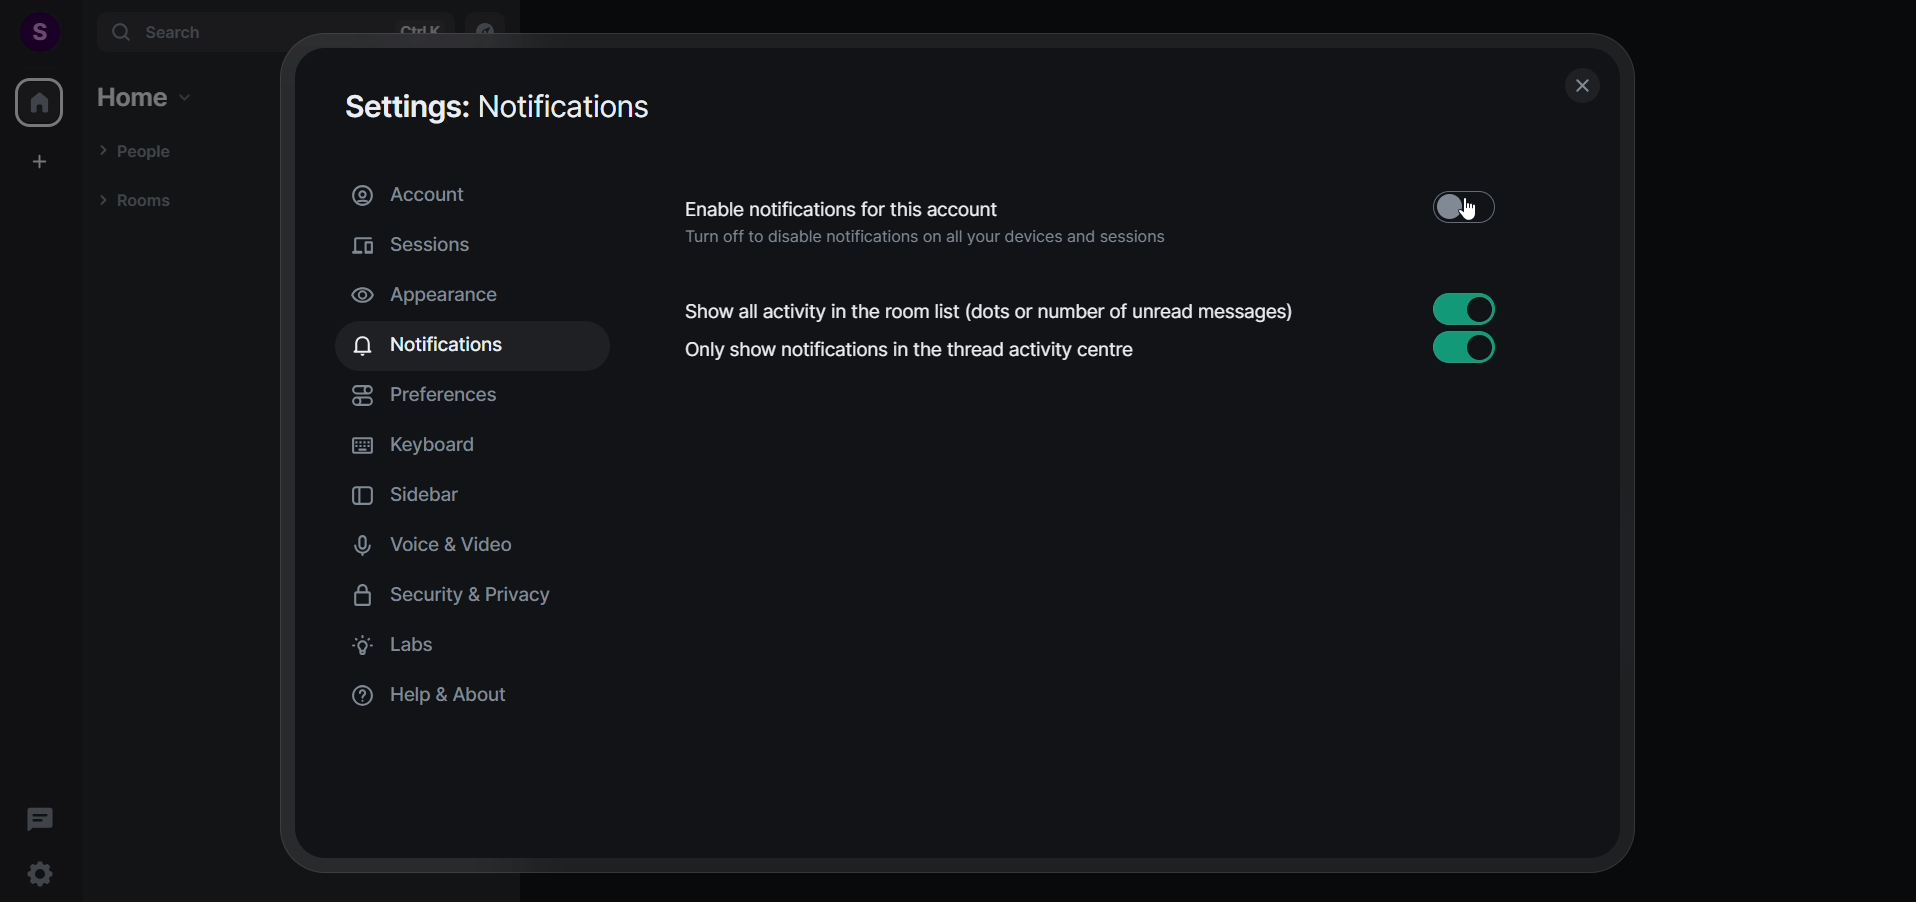 The width and height of the screenshot is (1916, 902). I want to click on help and about, so click(444, 699).